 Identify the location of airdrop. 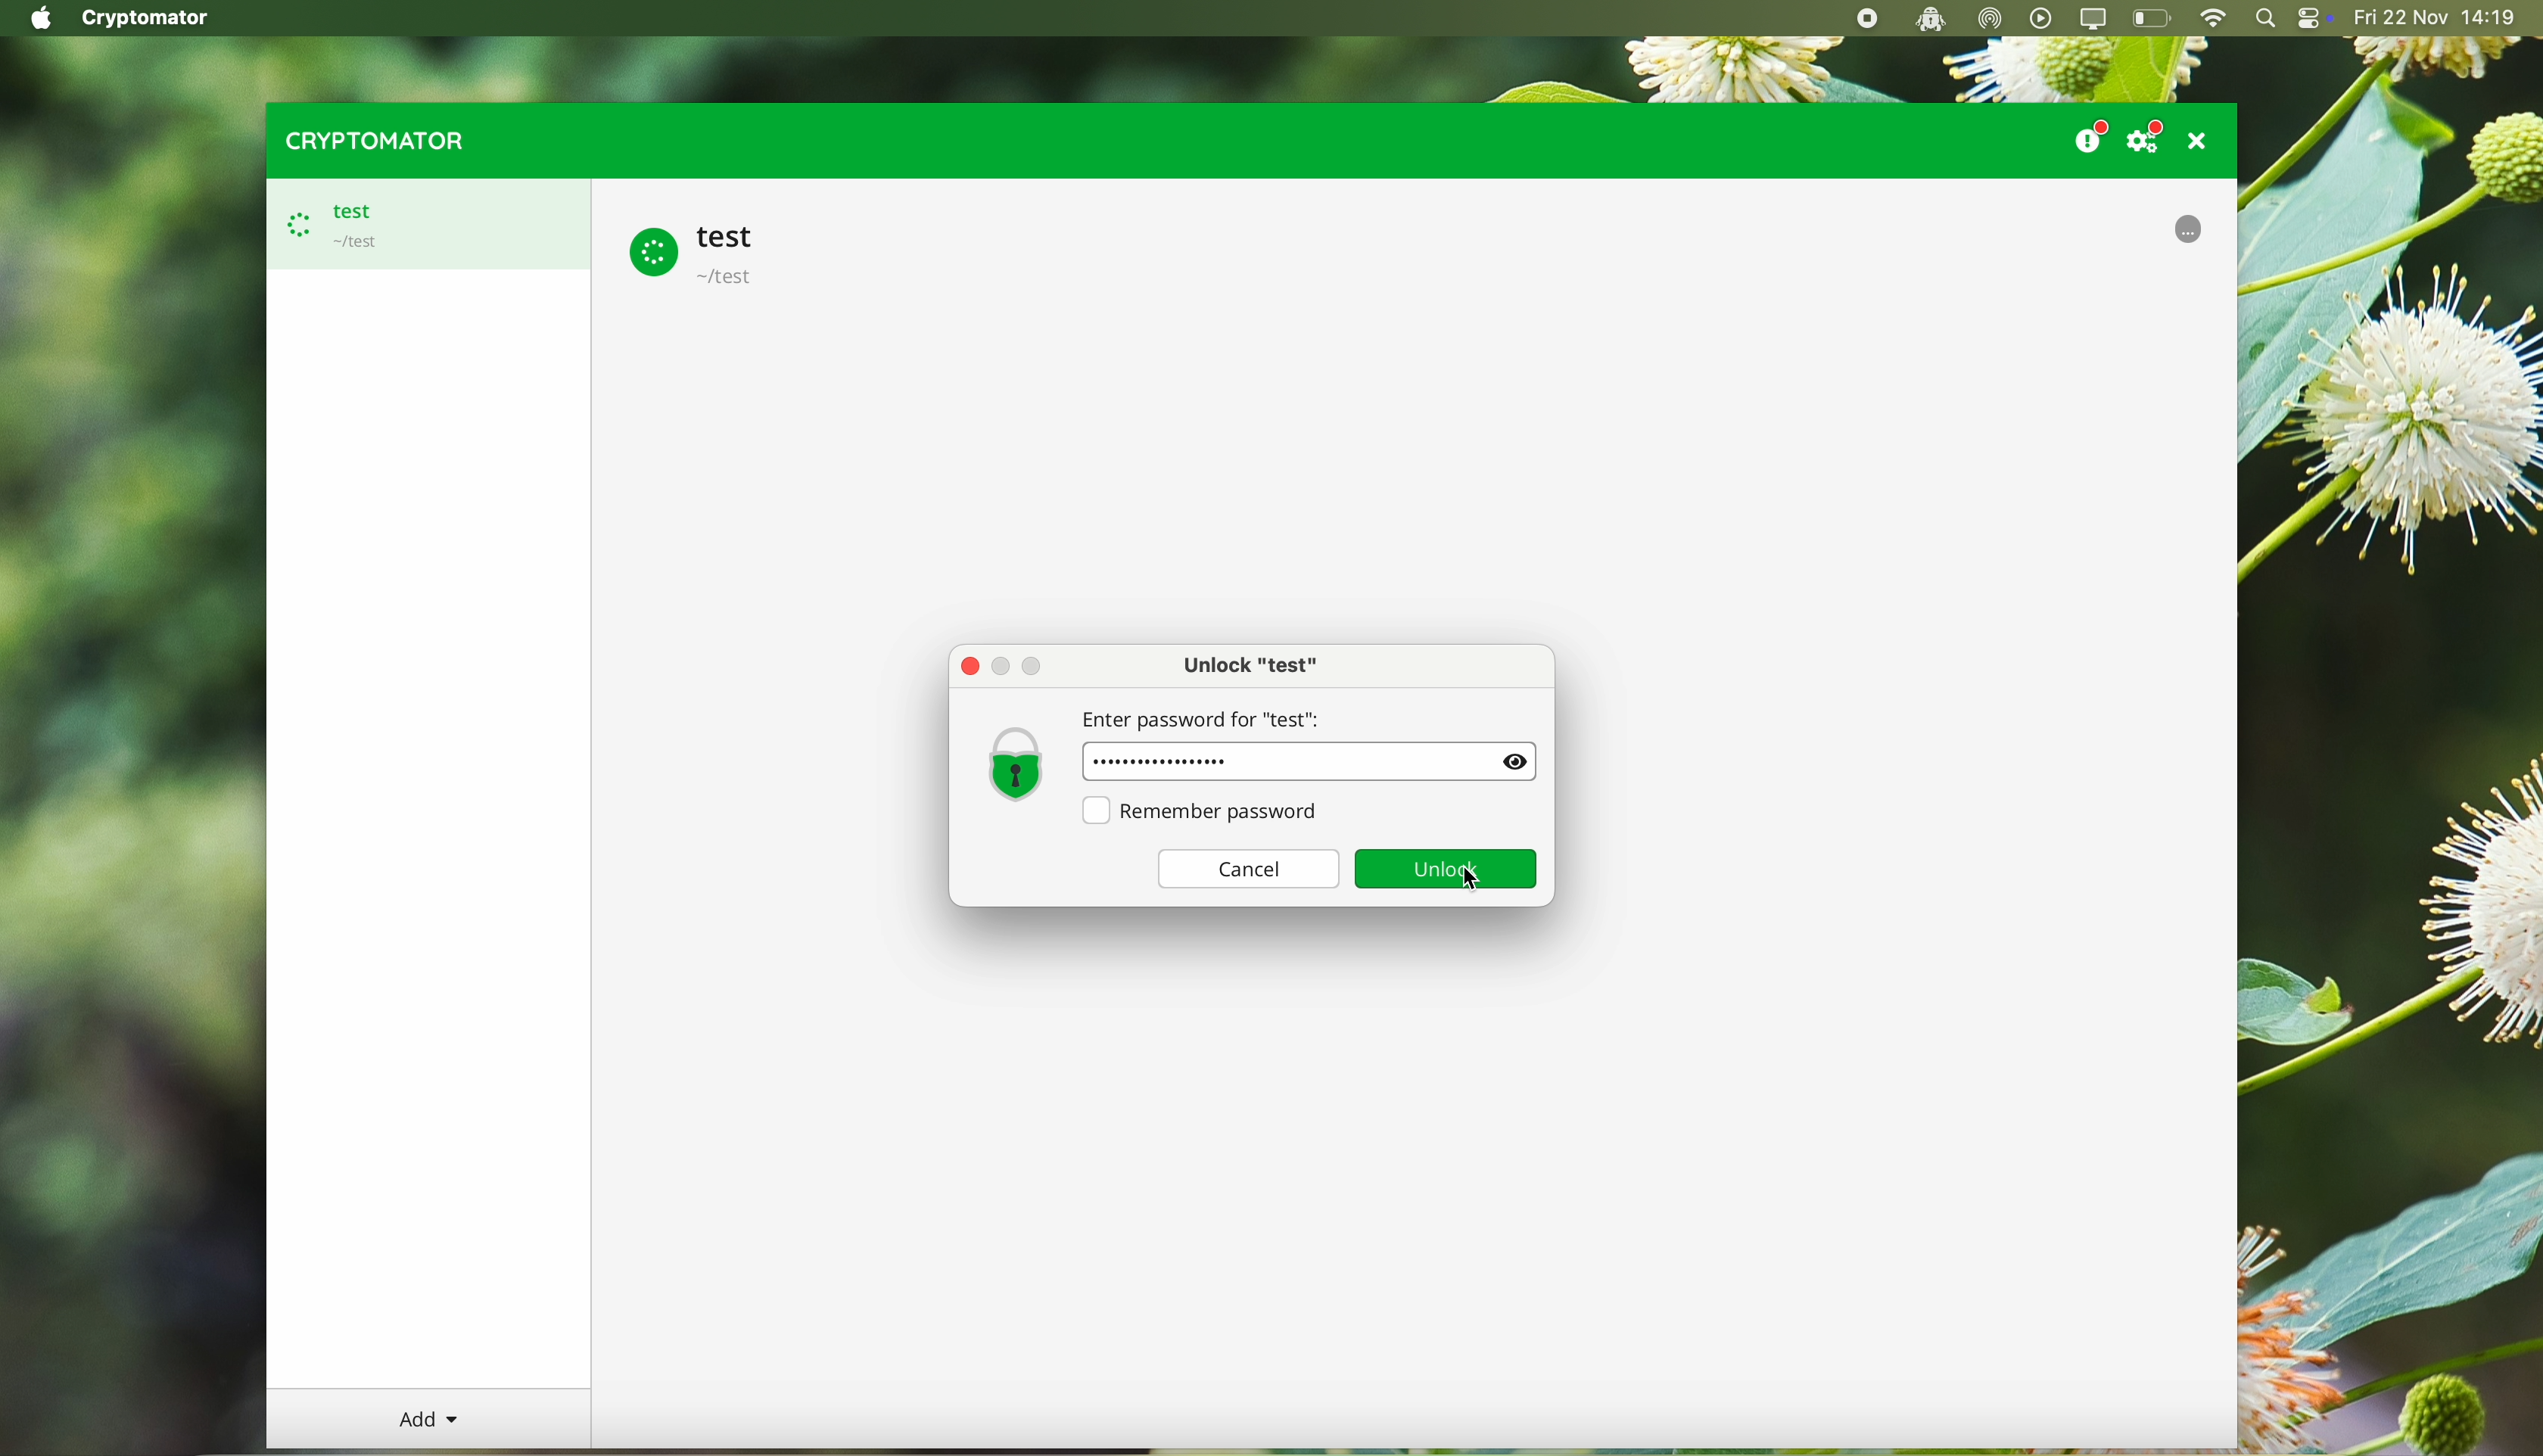
(1987, 20).